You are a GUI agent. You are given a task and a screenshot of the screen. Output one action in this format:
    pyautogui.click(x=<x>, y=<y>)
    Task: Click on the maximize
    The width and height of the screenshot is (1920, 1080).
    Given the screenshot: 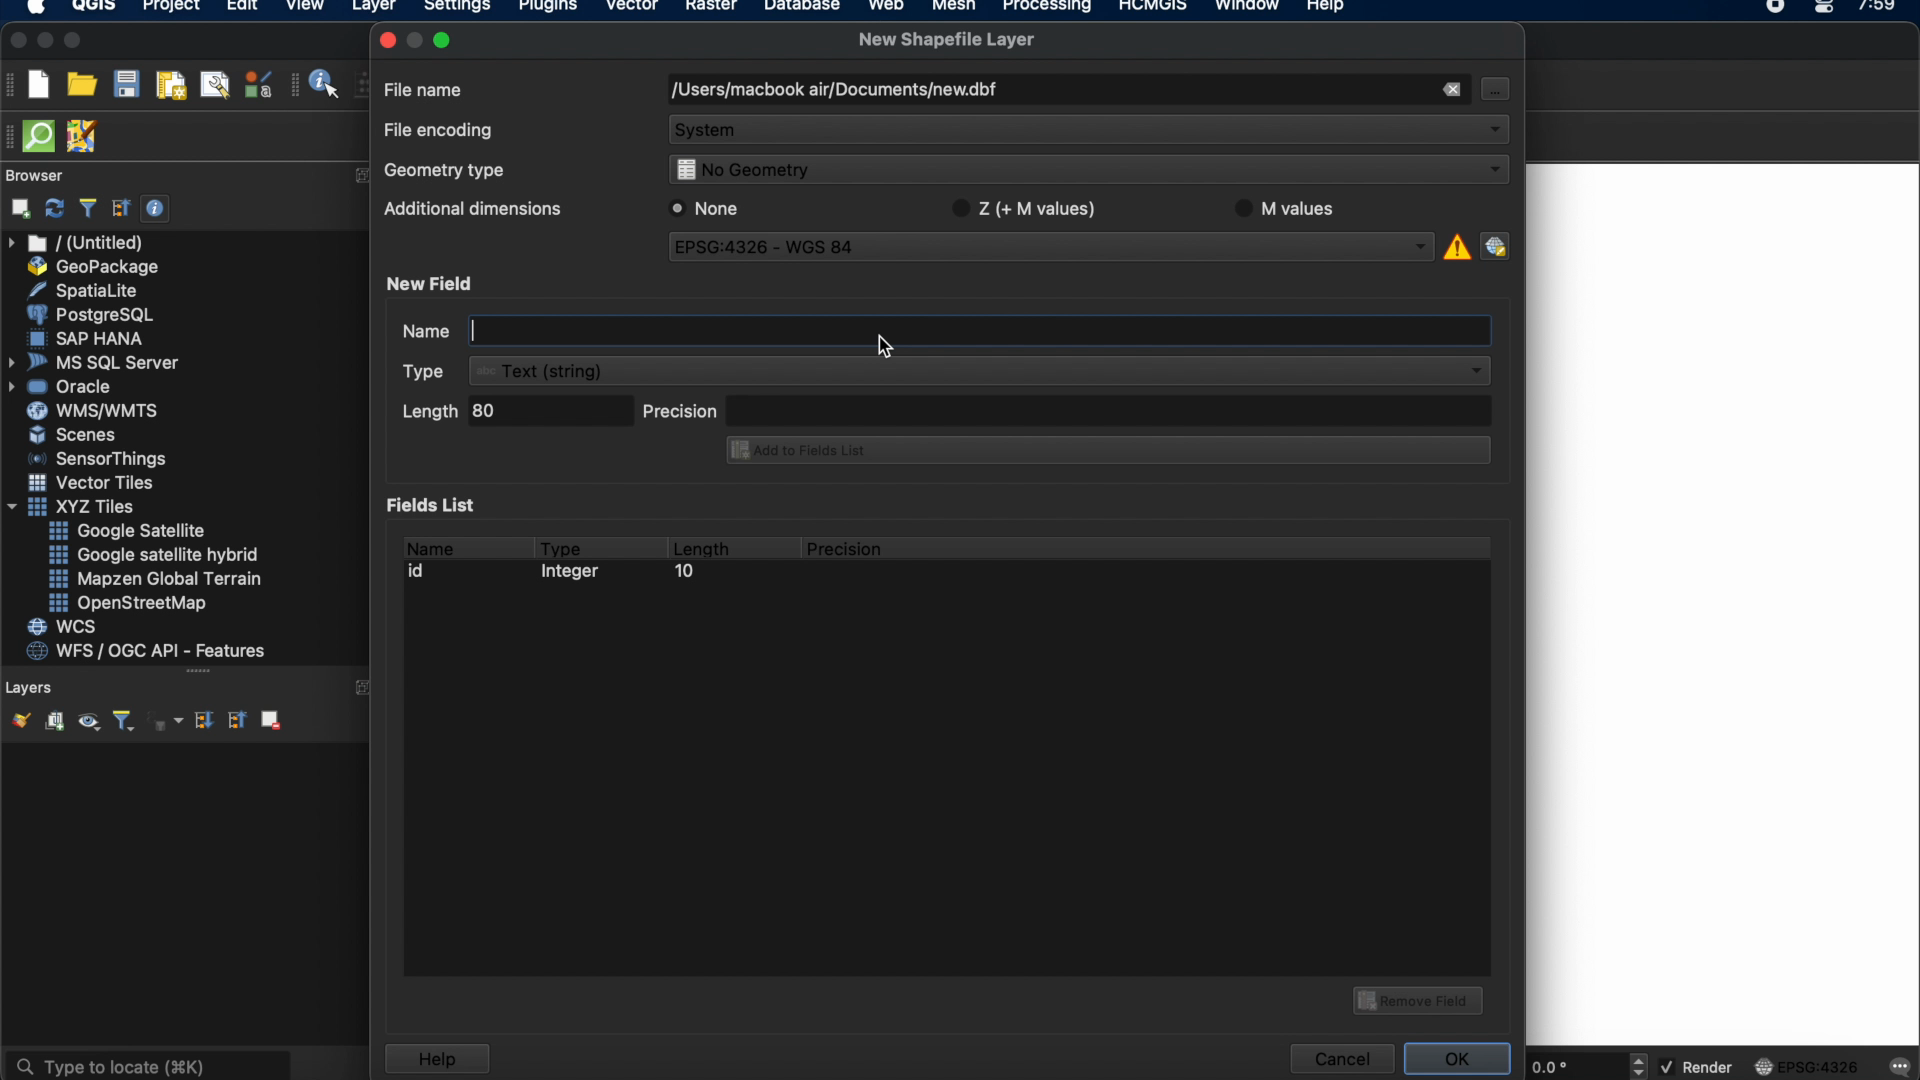 What is the action you would take?
    pyautogui.click(x=446, y=39)
    